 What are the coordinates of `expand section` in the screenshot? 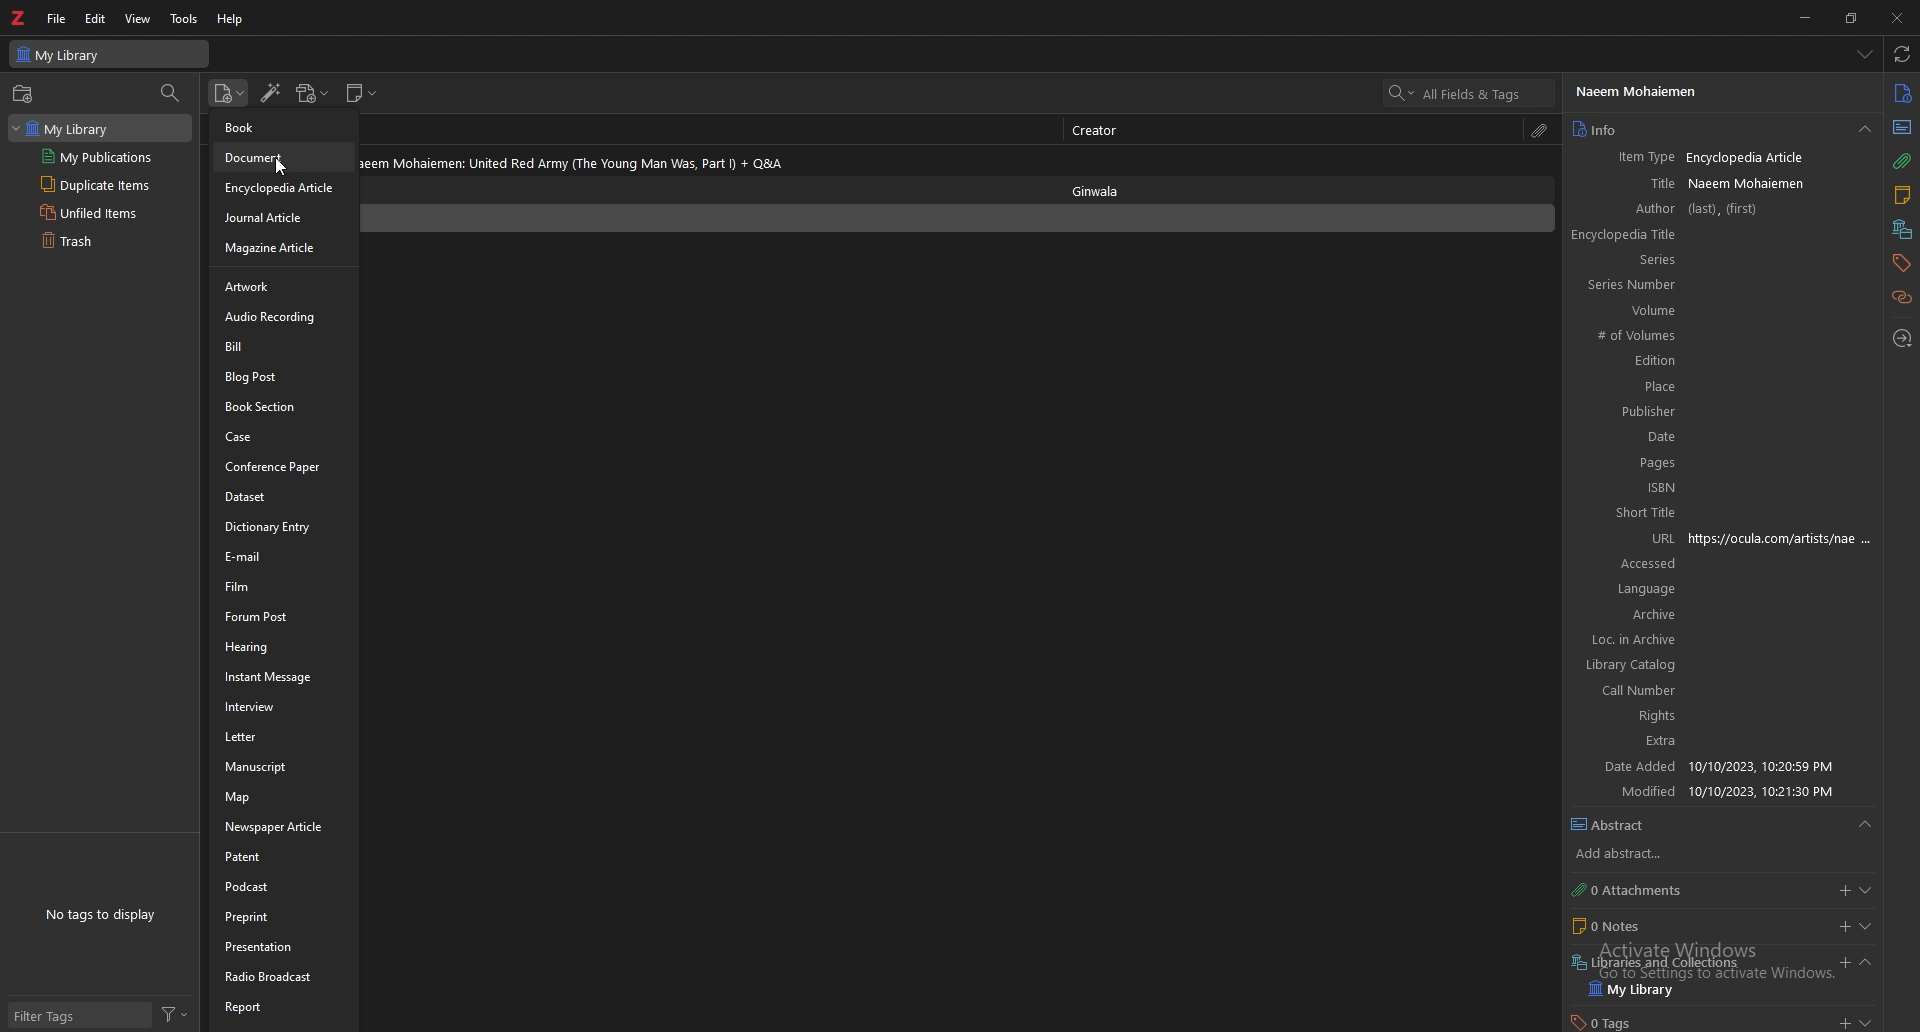 It's located at (1872, 961).